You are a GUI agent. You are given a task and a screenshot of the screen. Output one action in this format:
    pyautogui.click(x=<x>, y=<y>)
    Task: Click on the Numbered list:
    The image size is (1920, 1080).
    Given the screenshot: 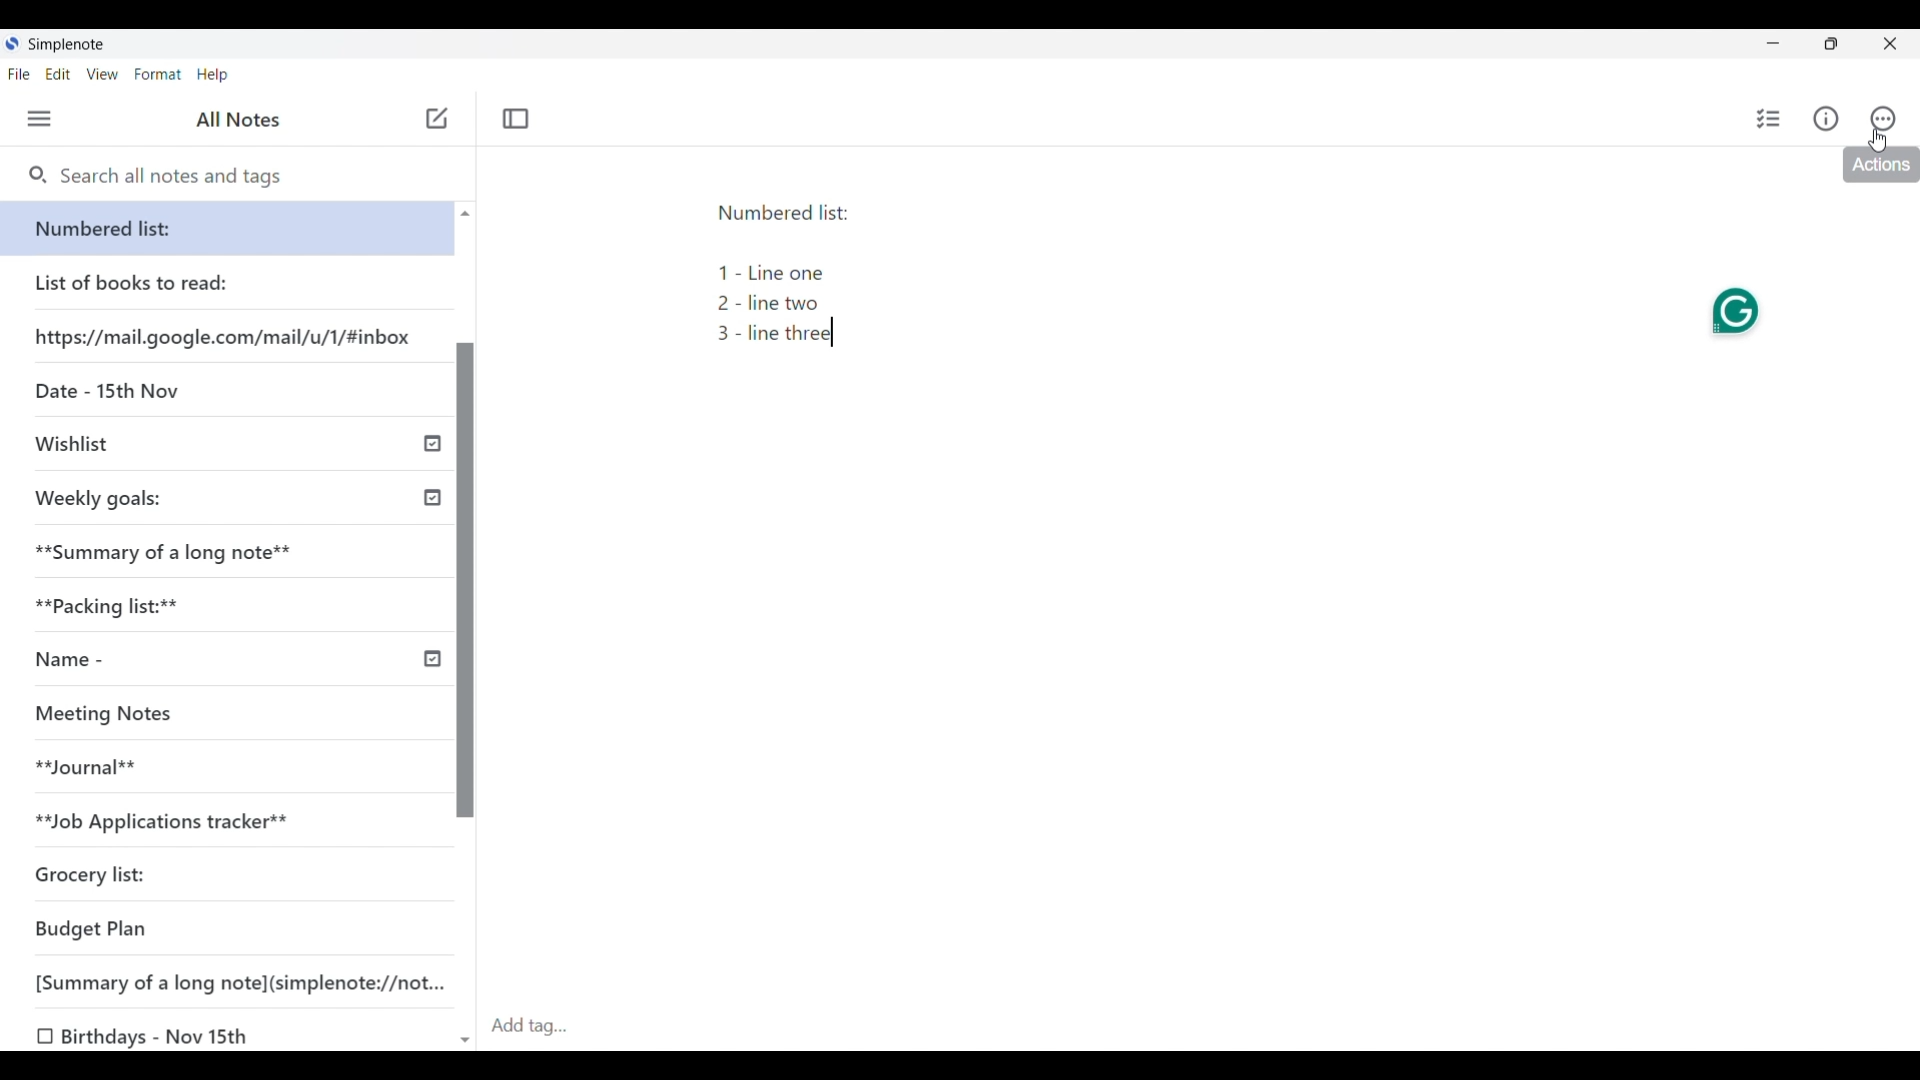 What is the action you would take?
    pyautogui.click(x=795, y=218)
    